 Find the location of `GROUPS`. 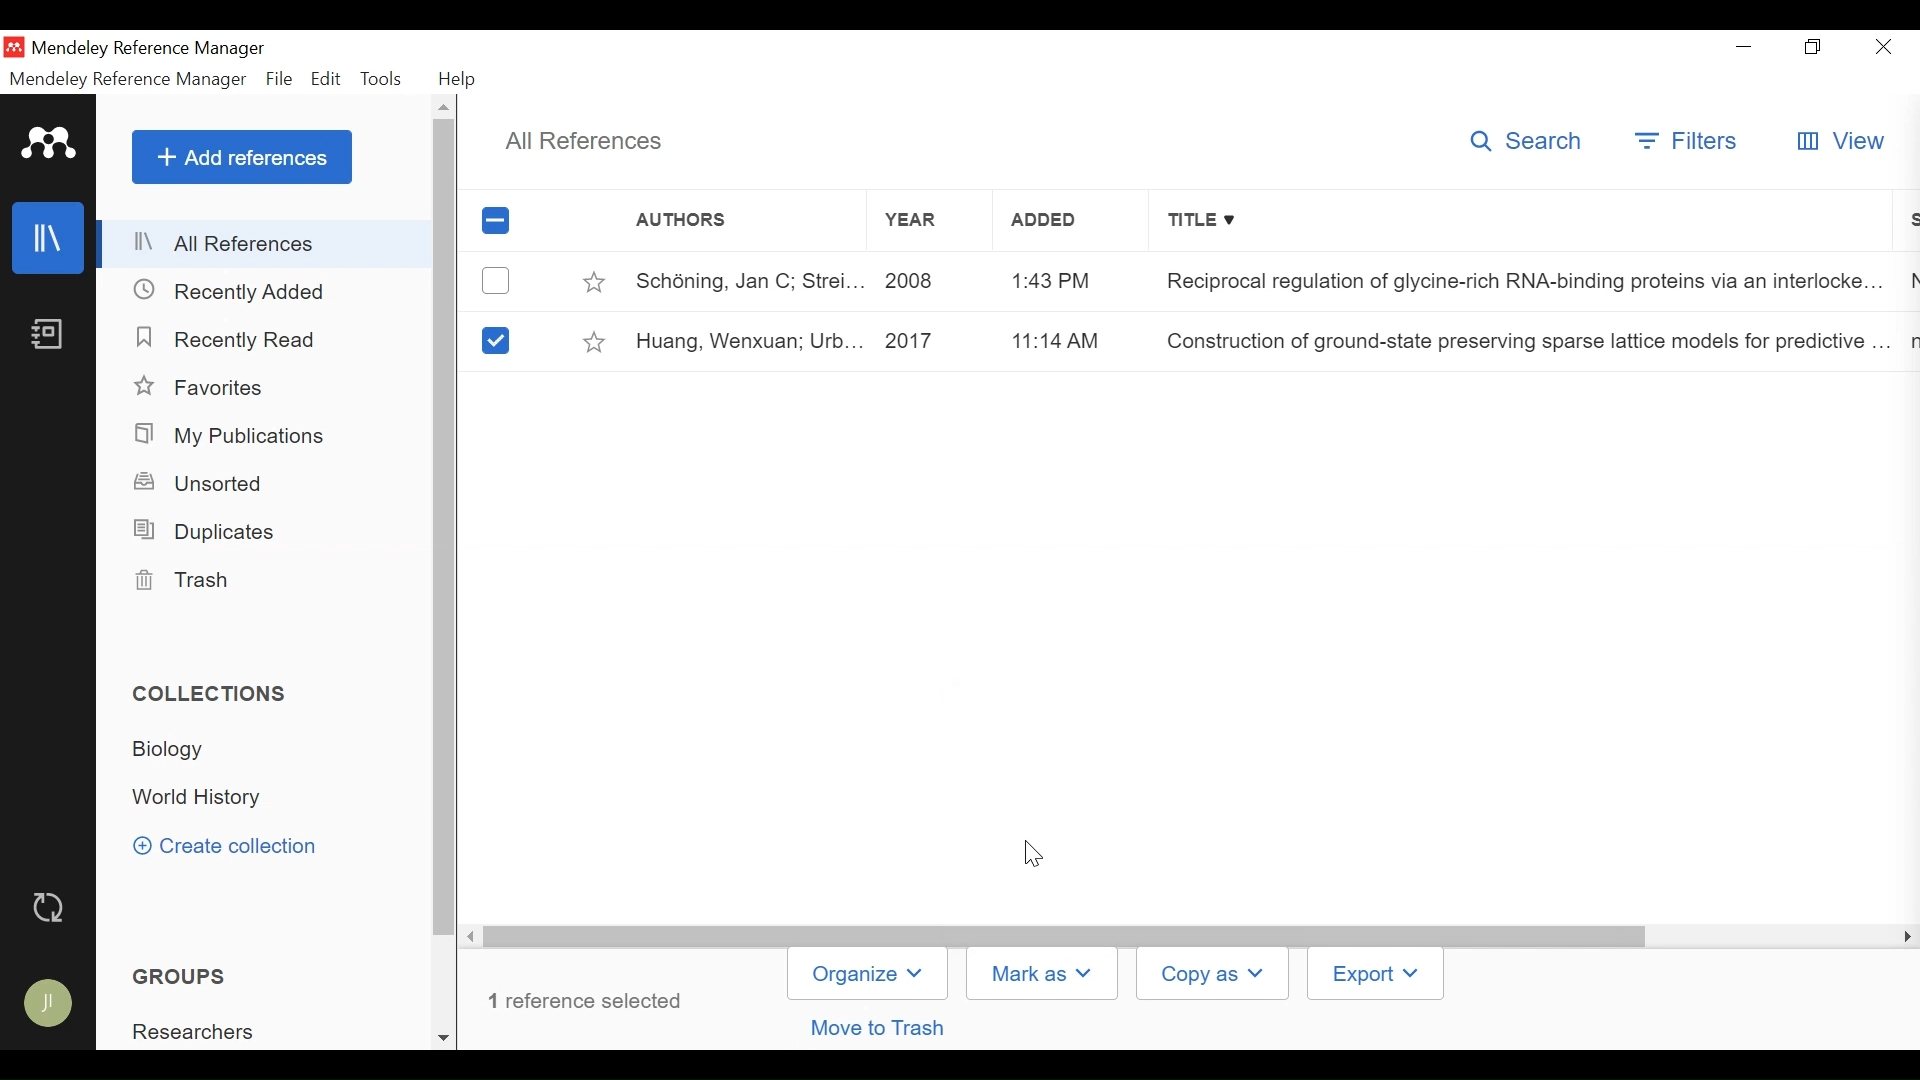

GROUPS is located at coordinates (190, 977).